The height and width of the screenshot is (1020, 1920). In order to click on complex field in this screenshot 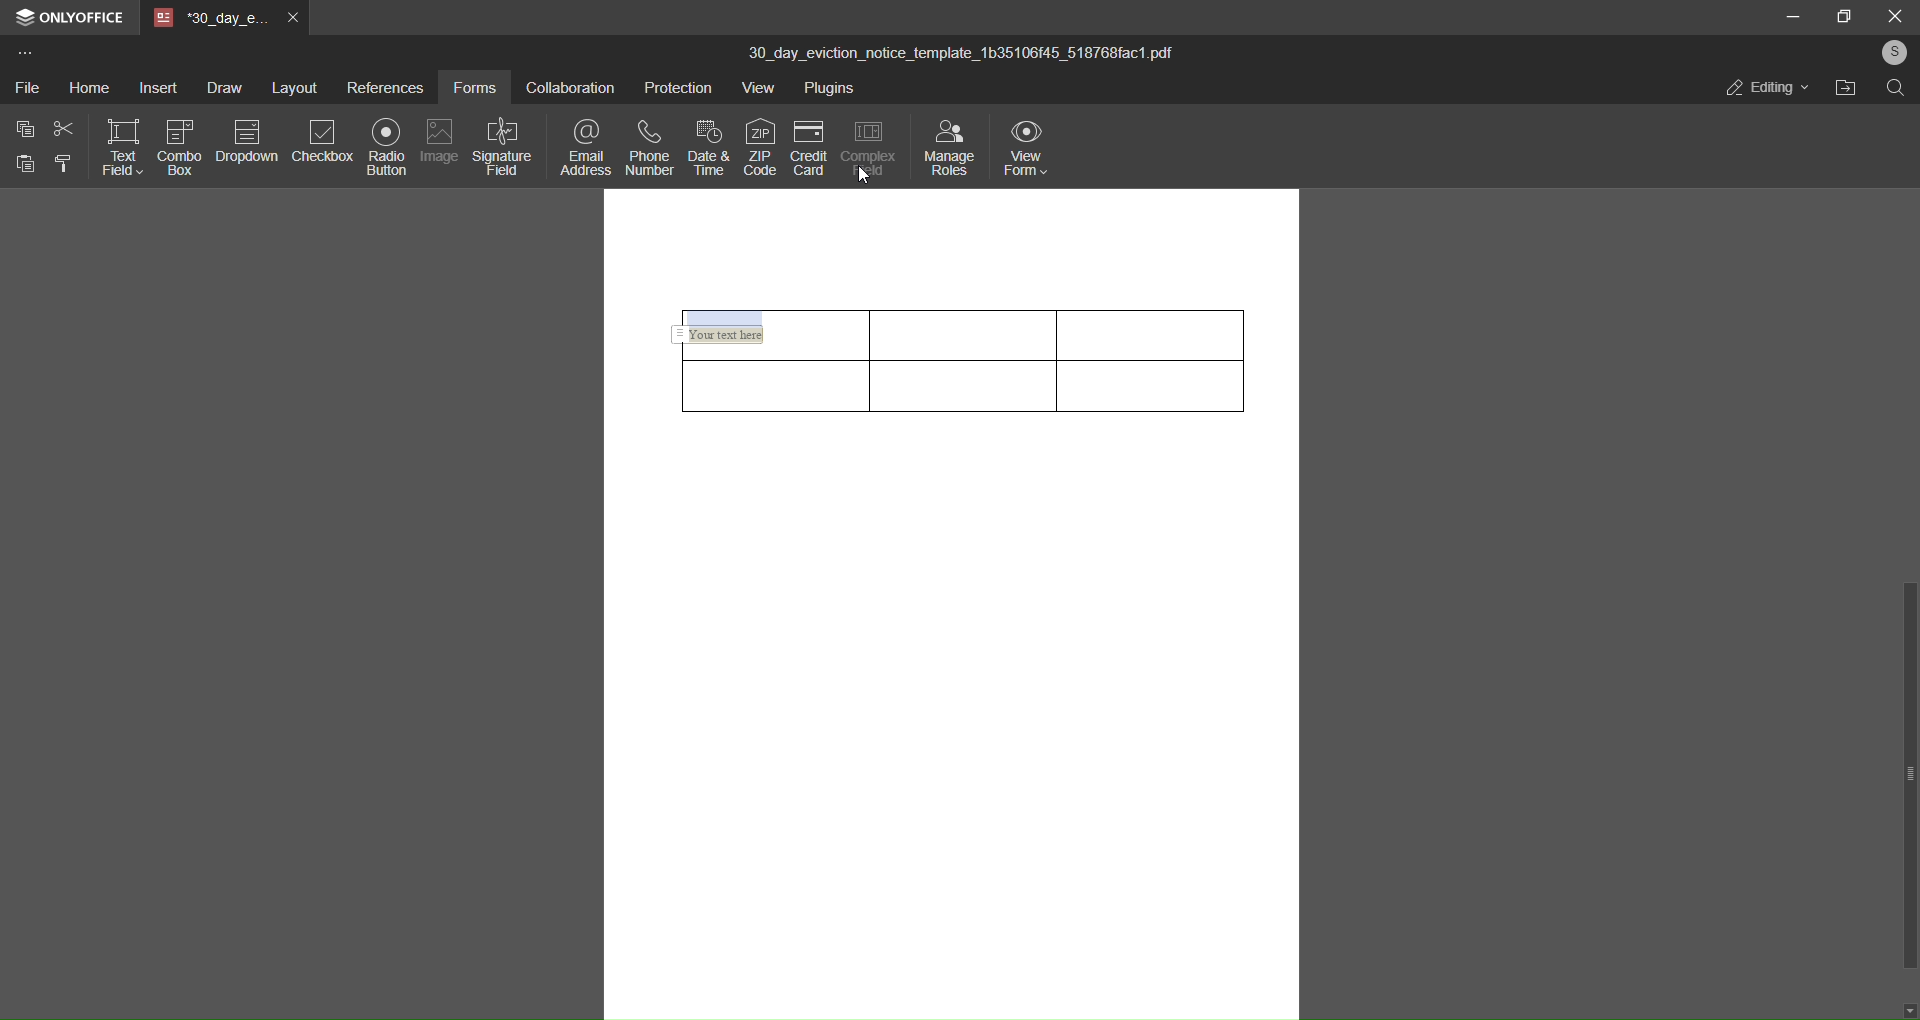, I will do `click(866, 147)`.